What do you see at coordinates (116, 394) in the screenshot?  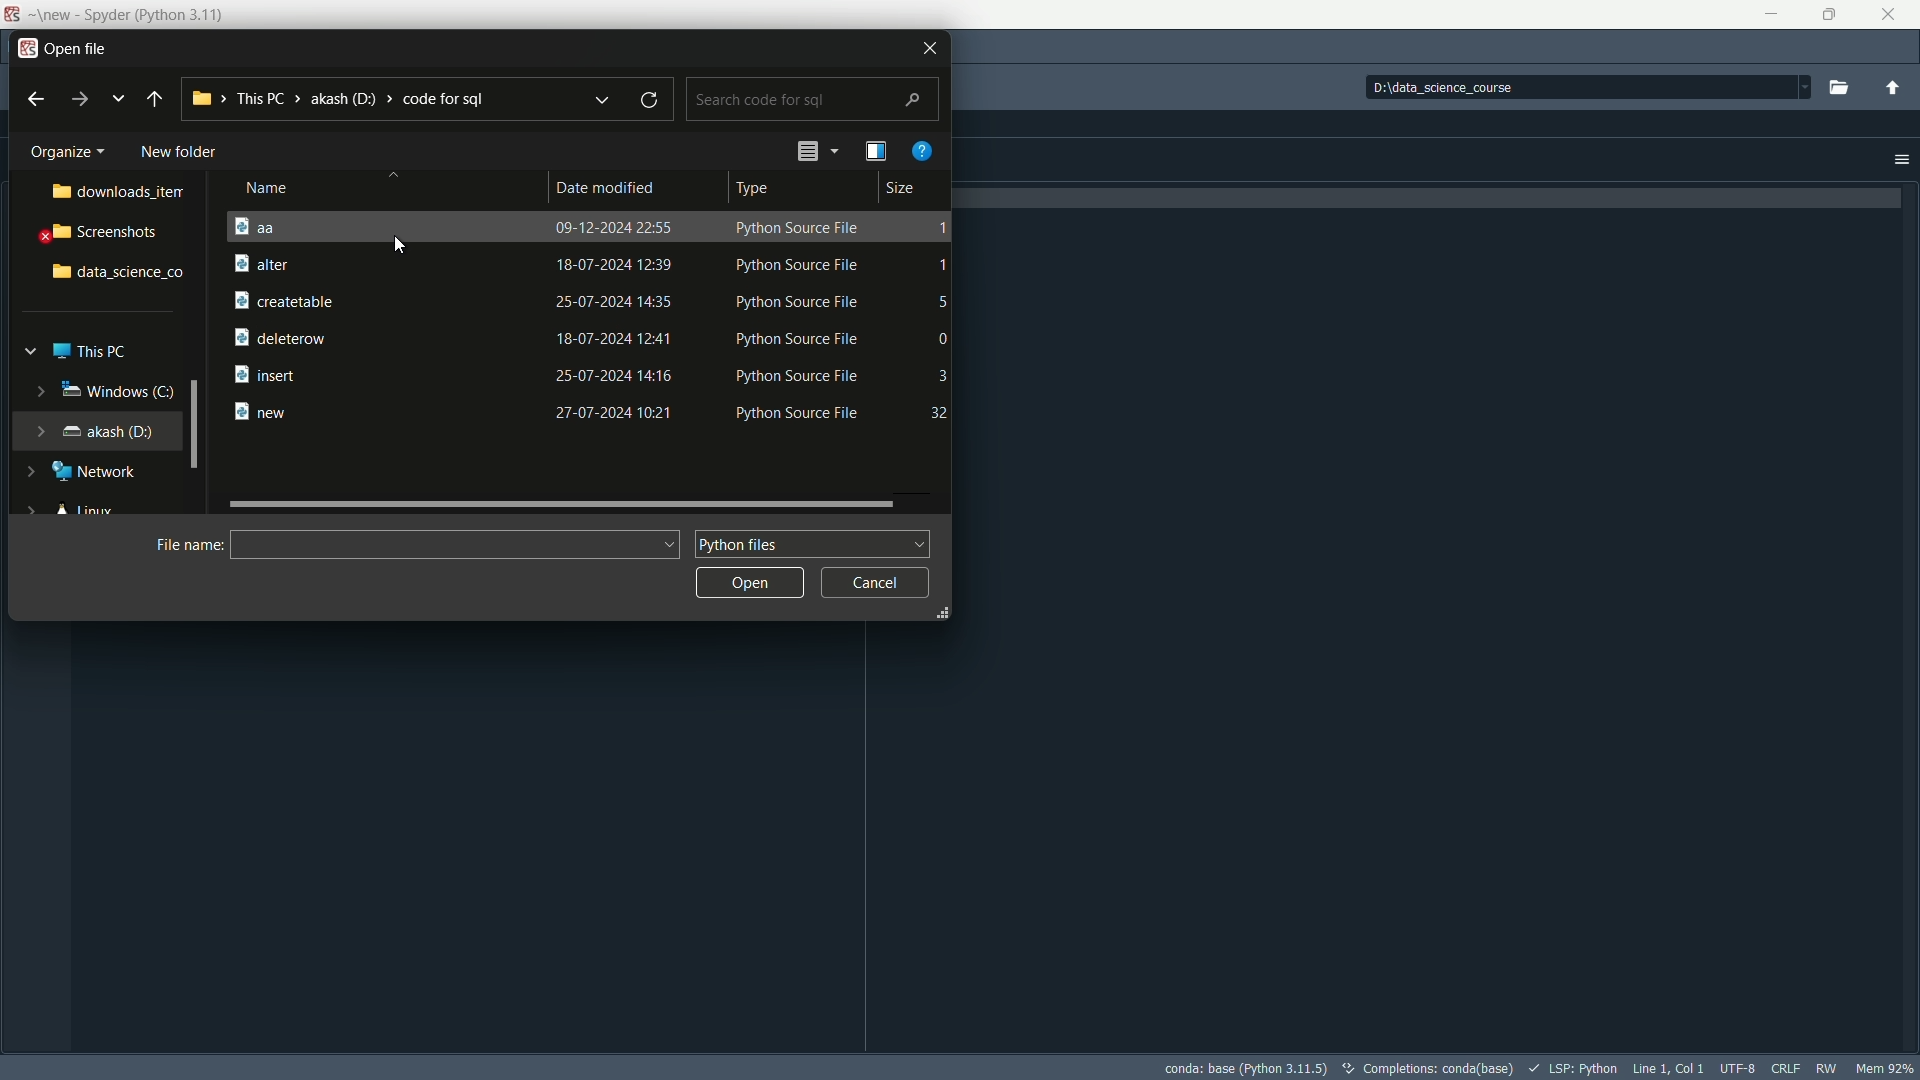 I see `windows(c:)` at bounding box center [116, 394].